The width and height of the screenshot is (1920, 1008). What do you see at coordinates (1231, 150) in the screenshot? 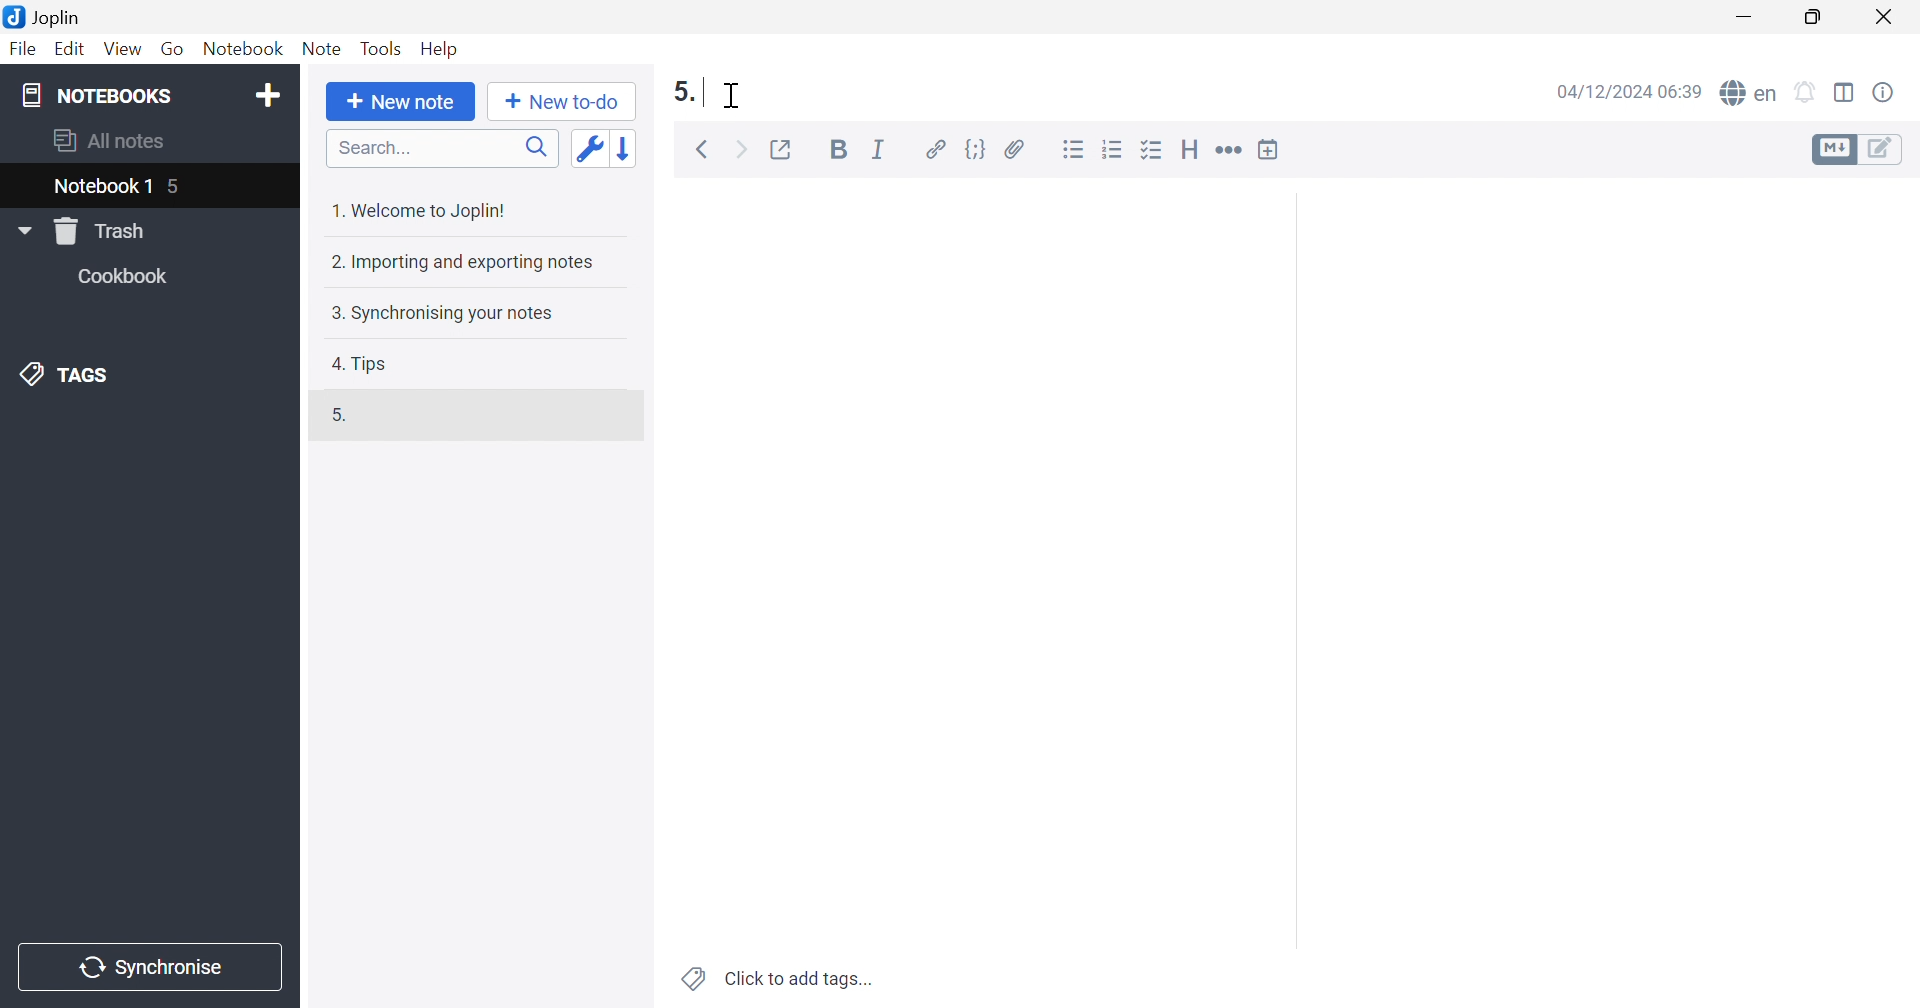
I see `Horizontal rule` at bounding box center [1231, 150].